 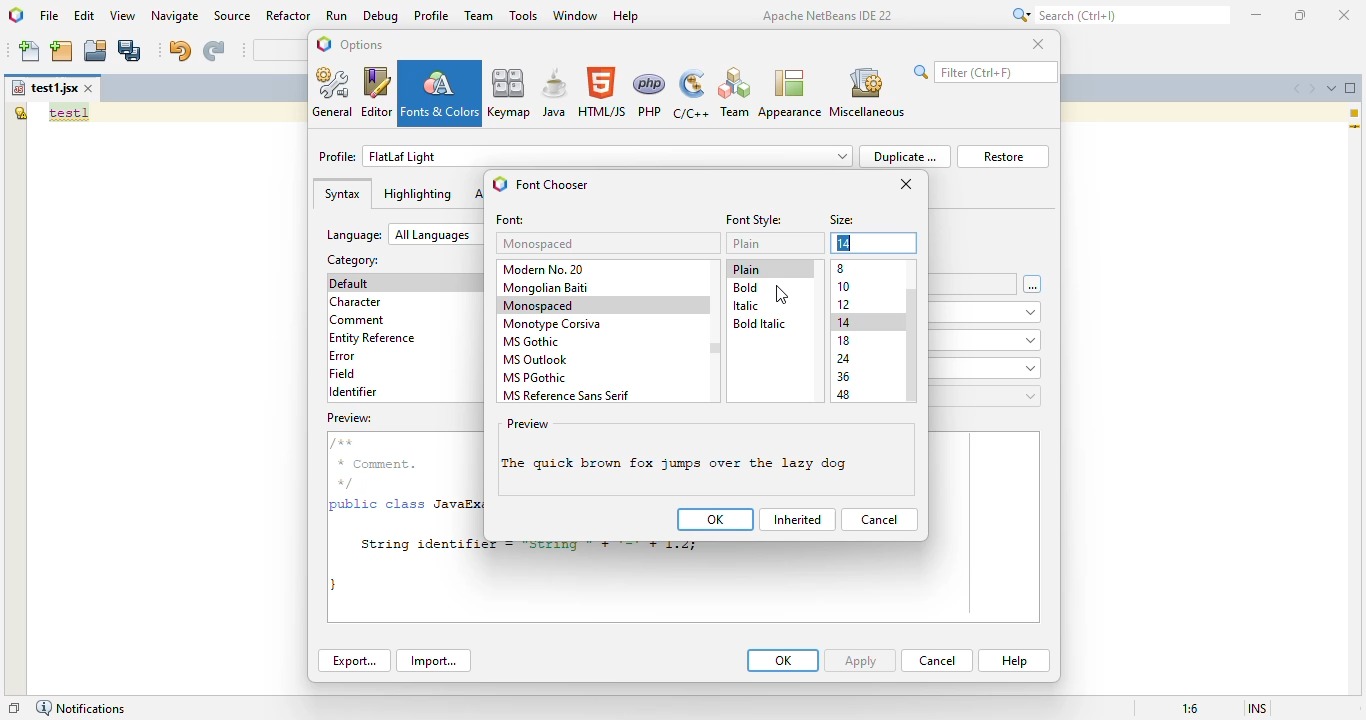 I want to click on navigate, so click(x=175, y=15).